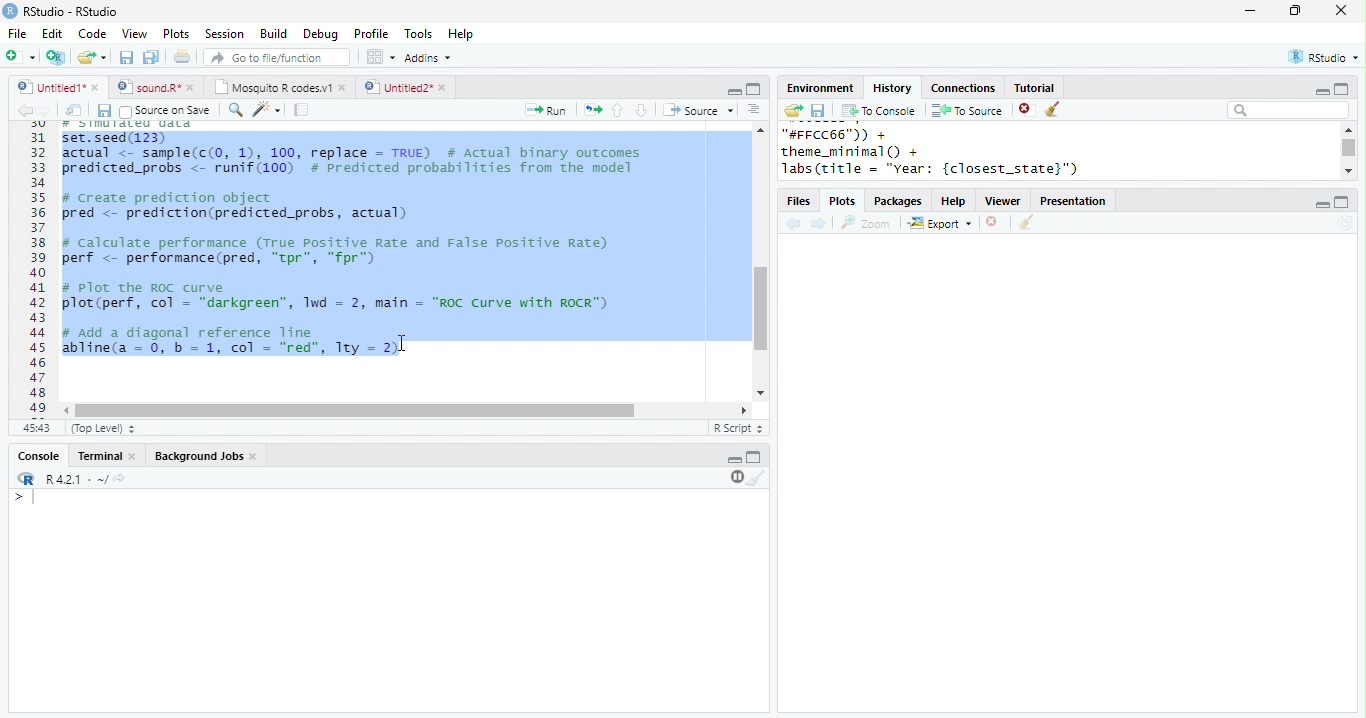 Image resolution: width=1366 pixels, height=718 pixels. Describe the element at coordinates (866, 223) in the screenshot. I see `Zoom` at that location.